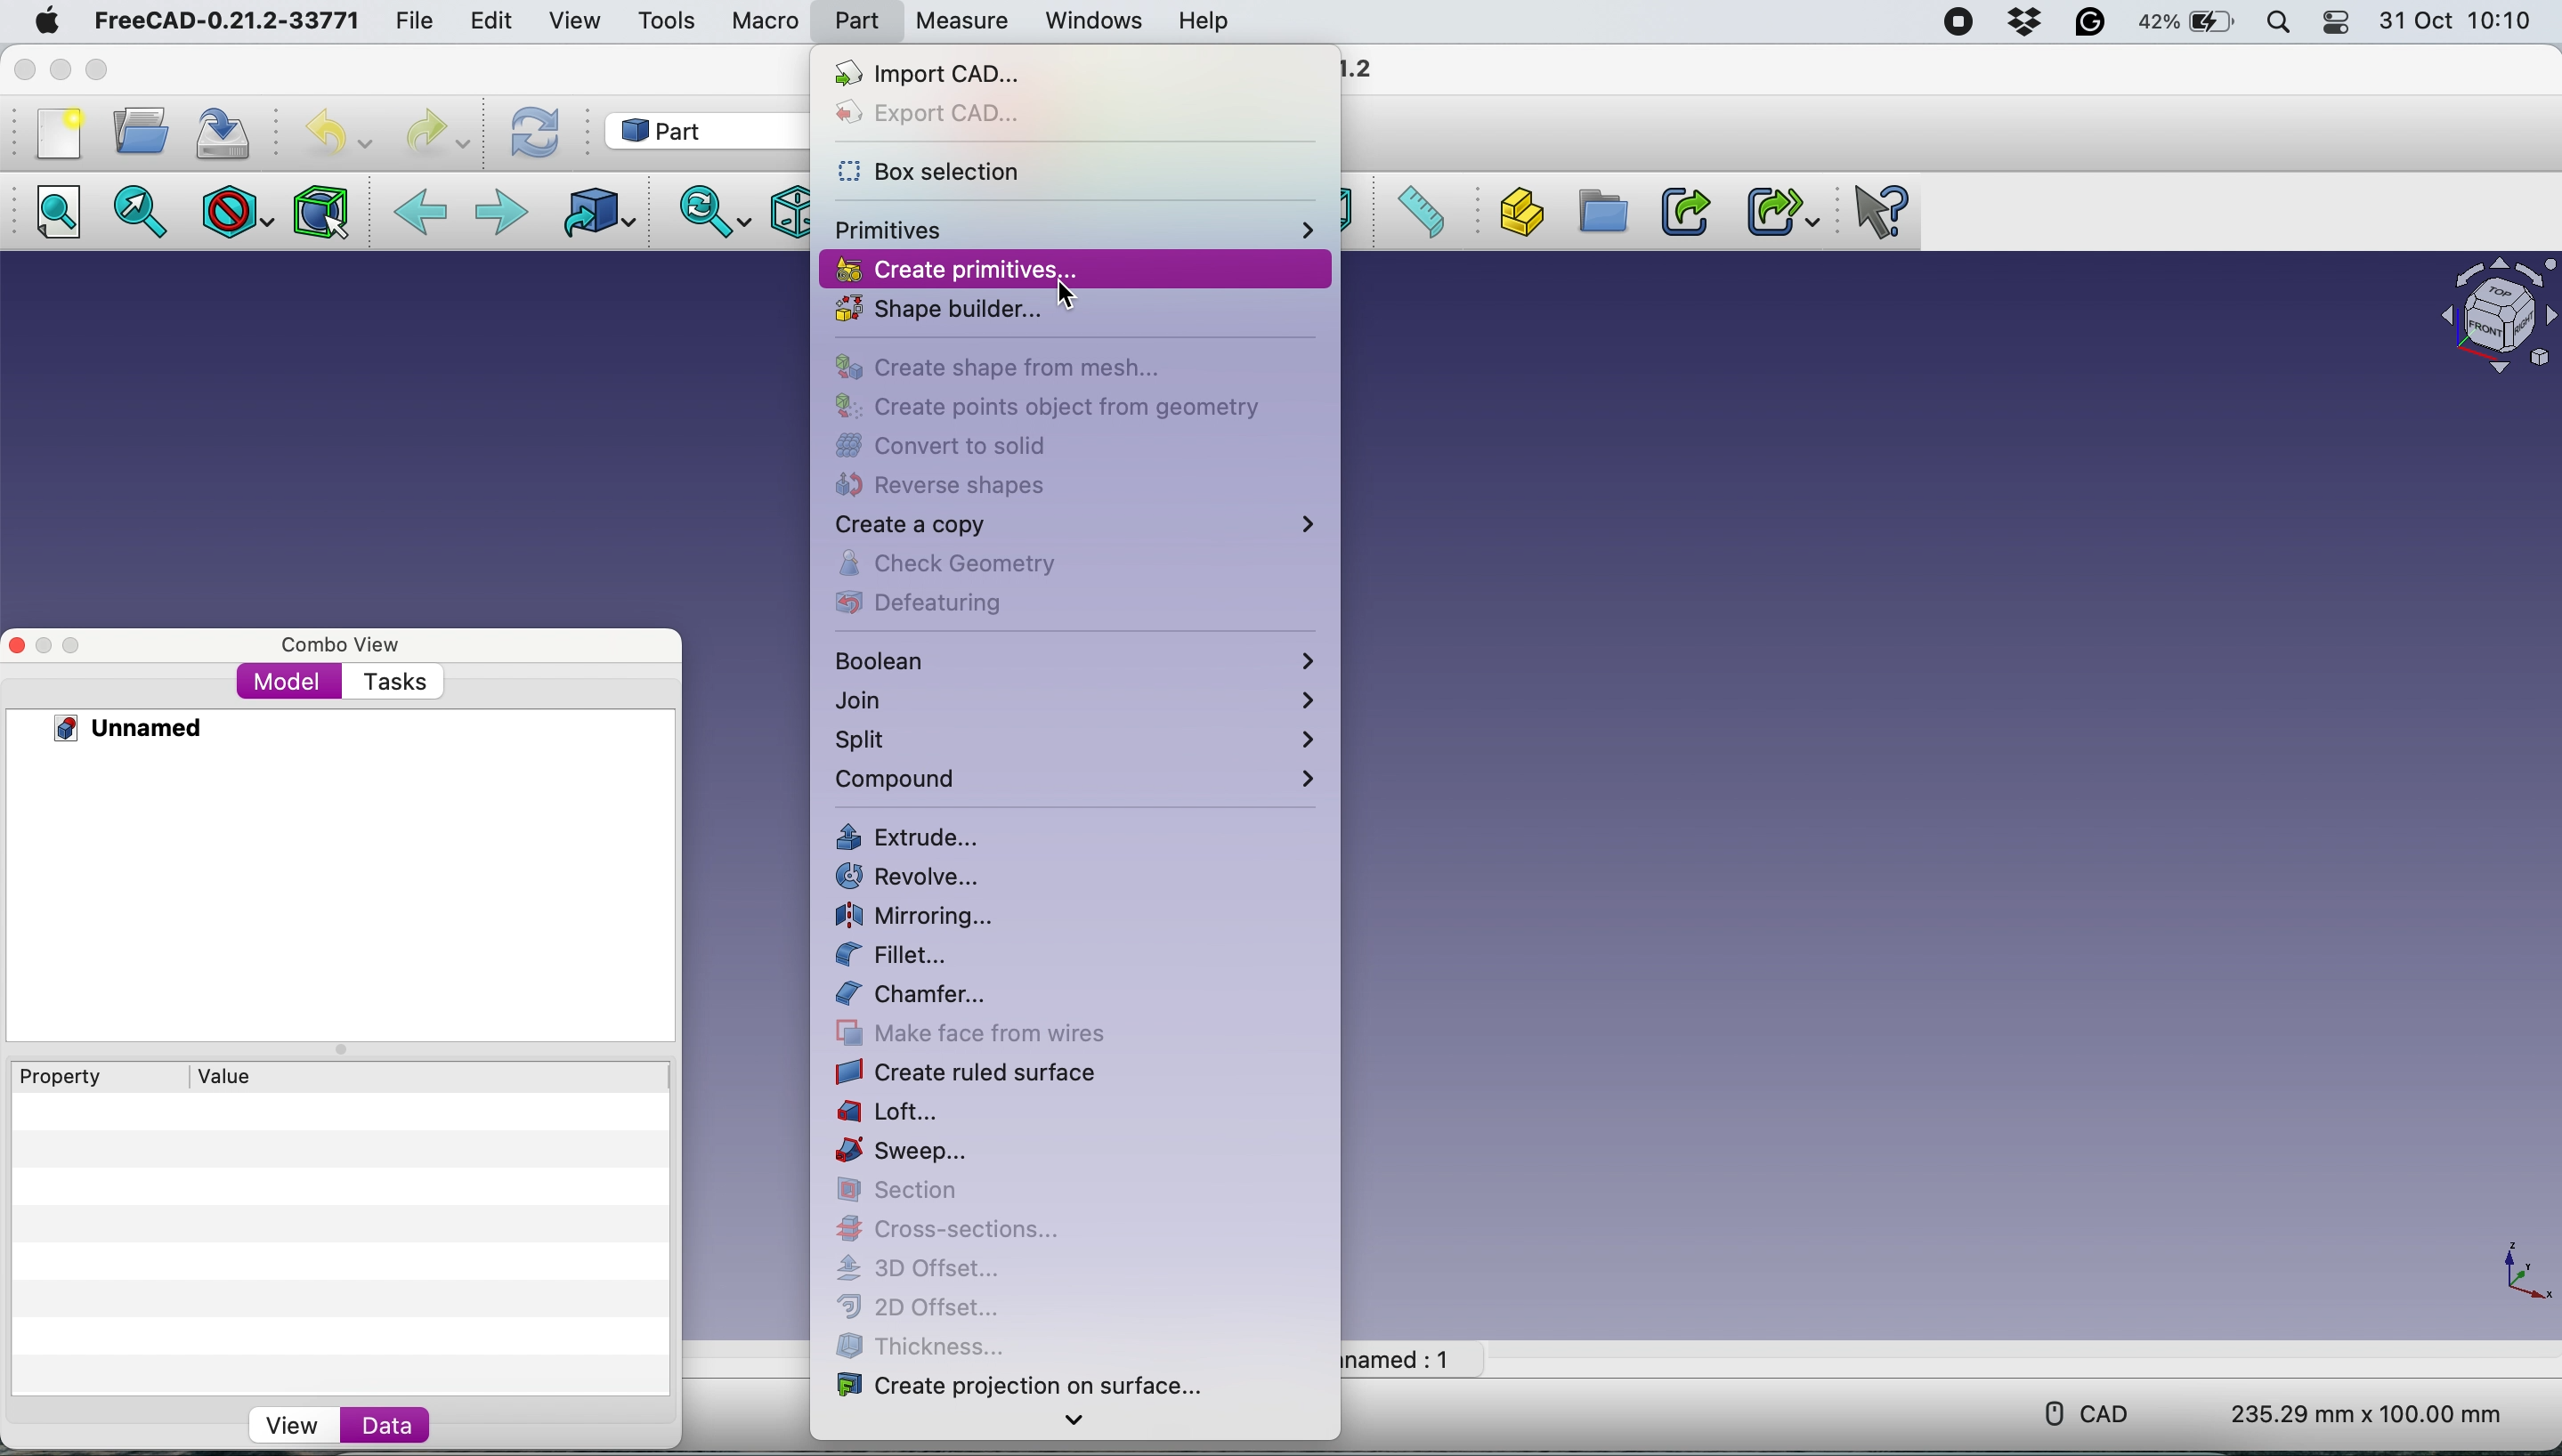 This screenshot has width=2562, height=1456. Describe the element at coordinates (931, 446) in the screenshot. I see `convert to solid` at that location.